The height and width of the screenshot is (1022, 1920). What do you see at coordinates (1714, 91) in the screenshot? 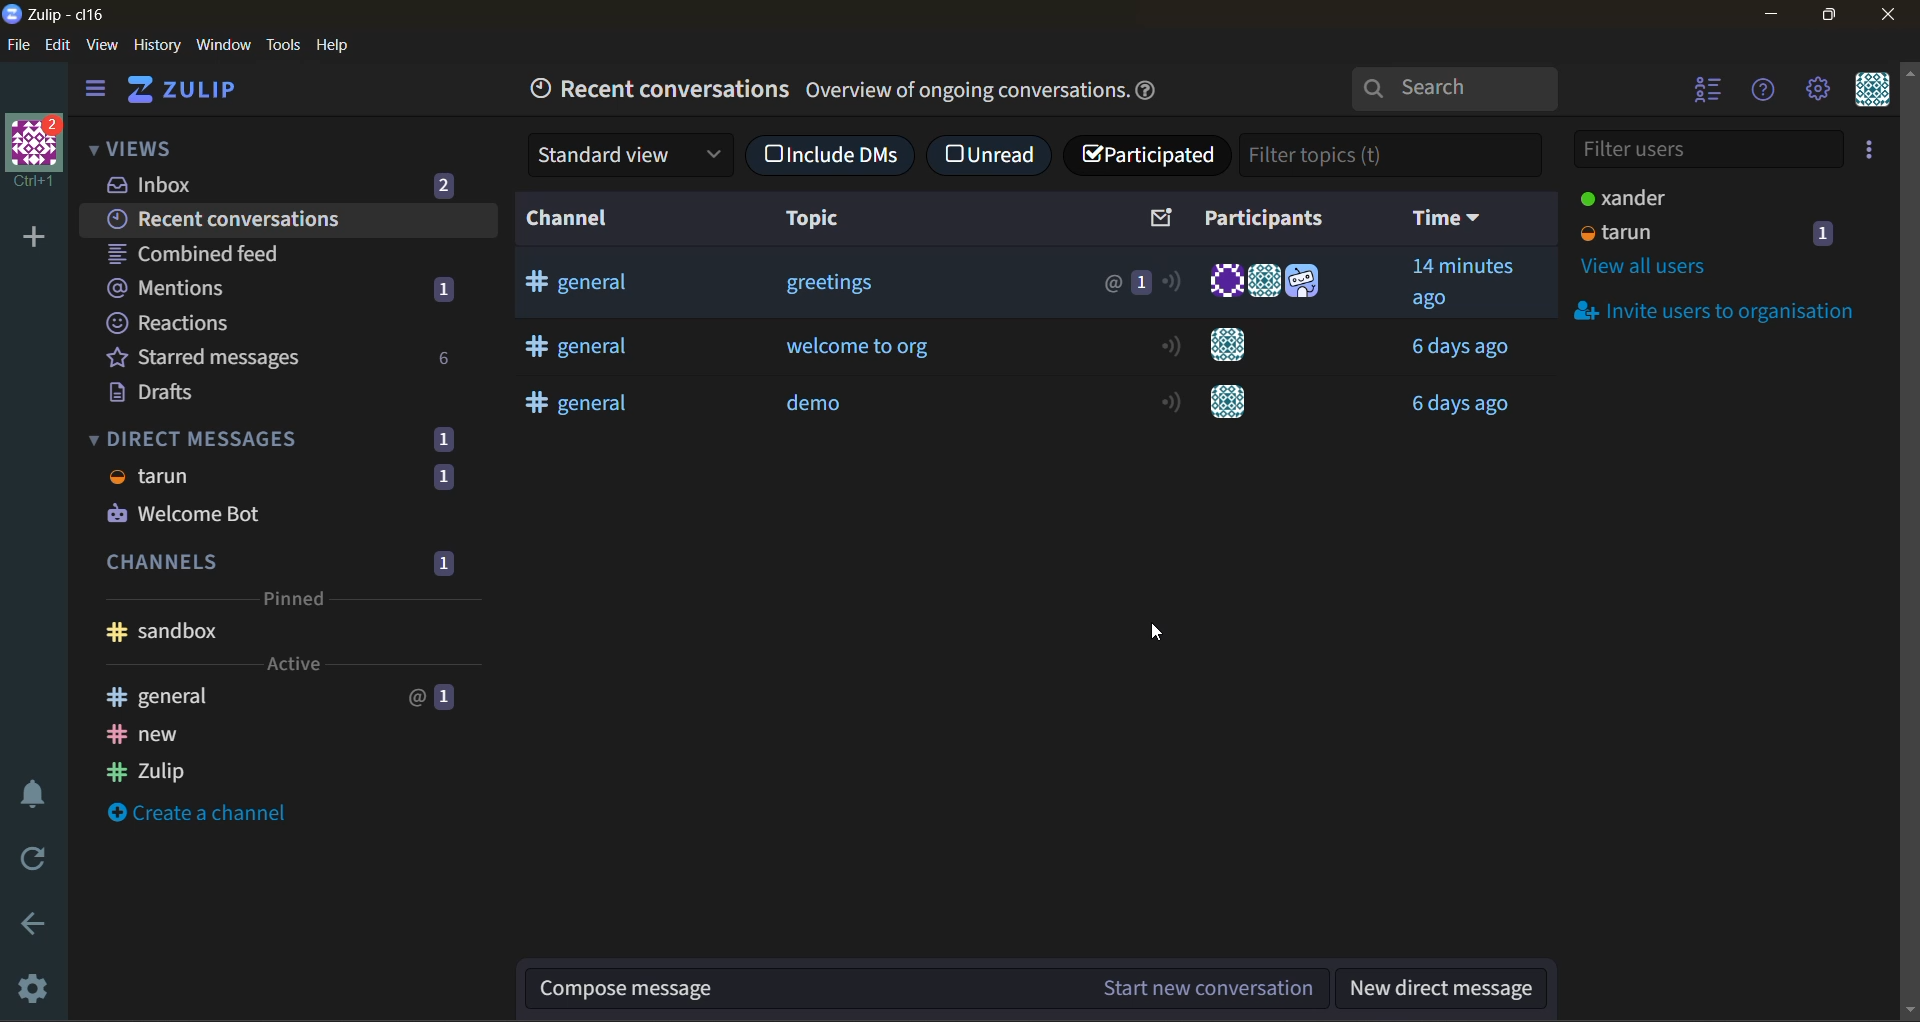
I see `hide user list` at bounding box center [1714, 91].